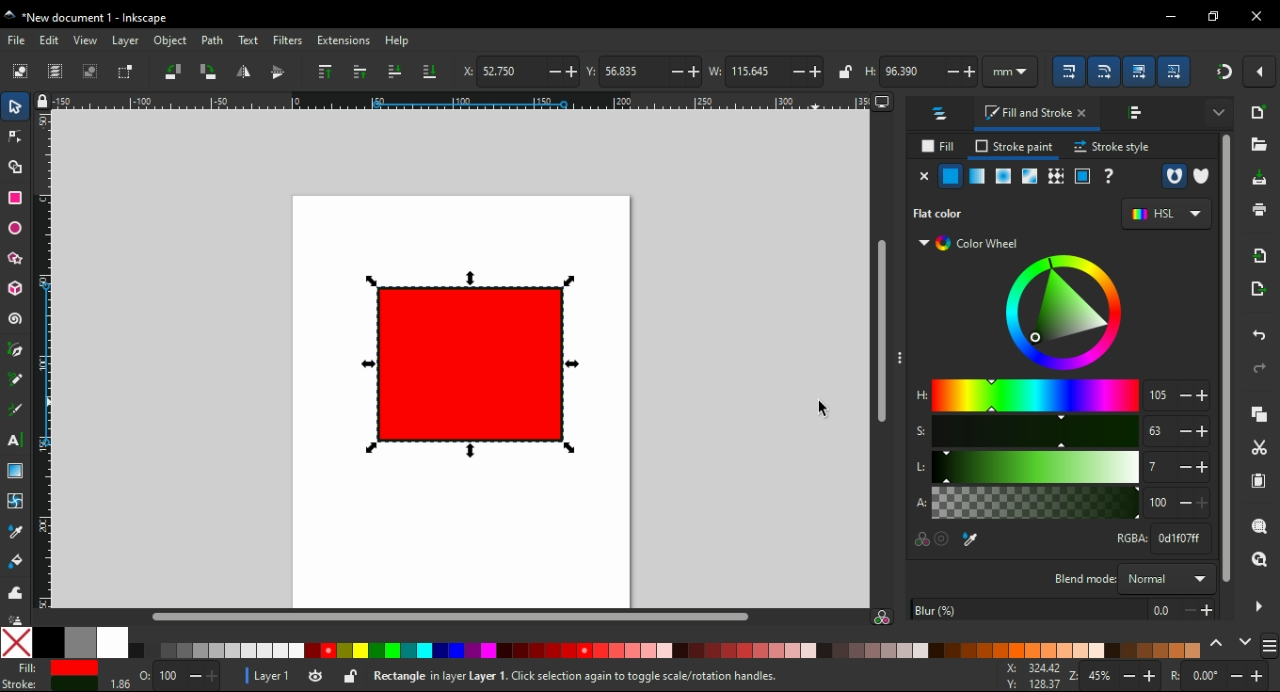 The image size is (1280, 692). Describe the element at coordinates (1159, 467) in the screenshot. I see `41` at that location.